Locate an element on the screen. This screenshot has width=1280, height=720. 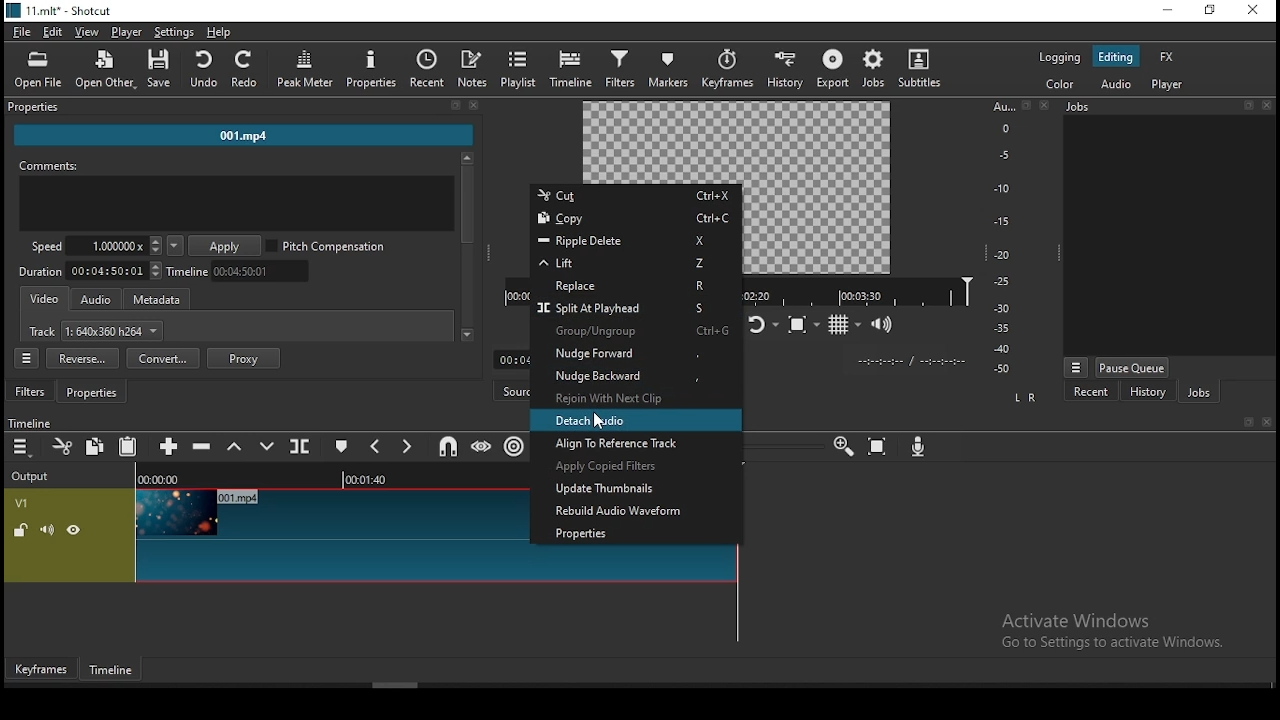
Output is located at coordinates (36, 475).